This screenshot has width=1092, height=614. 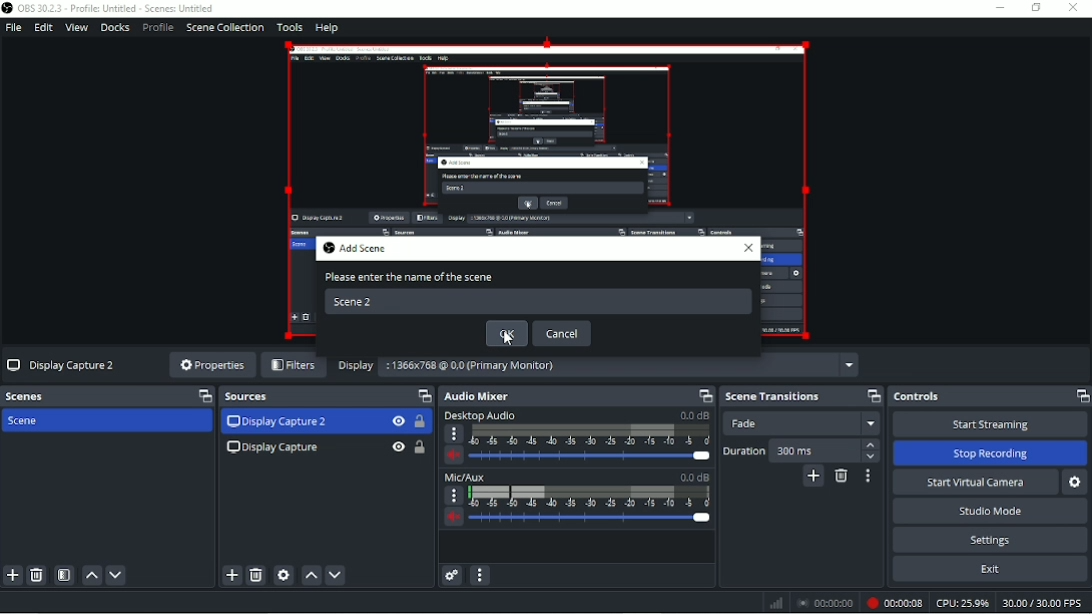 What do you see at coordinates (992, 571) in the screenshot?
I see `Exit` at bounding box center [992, 571].